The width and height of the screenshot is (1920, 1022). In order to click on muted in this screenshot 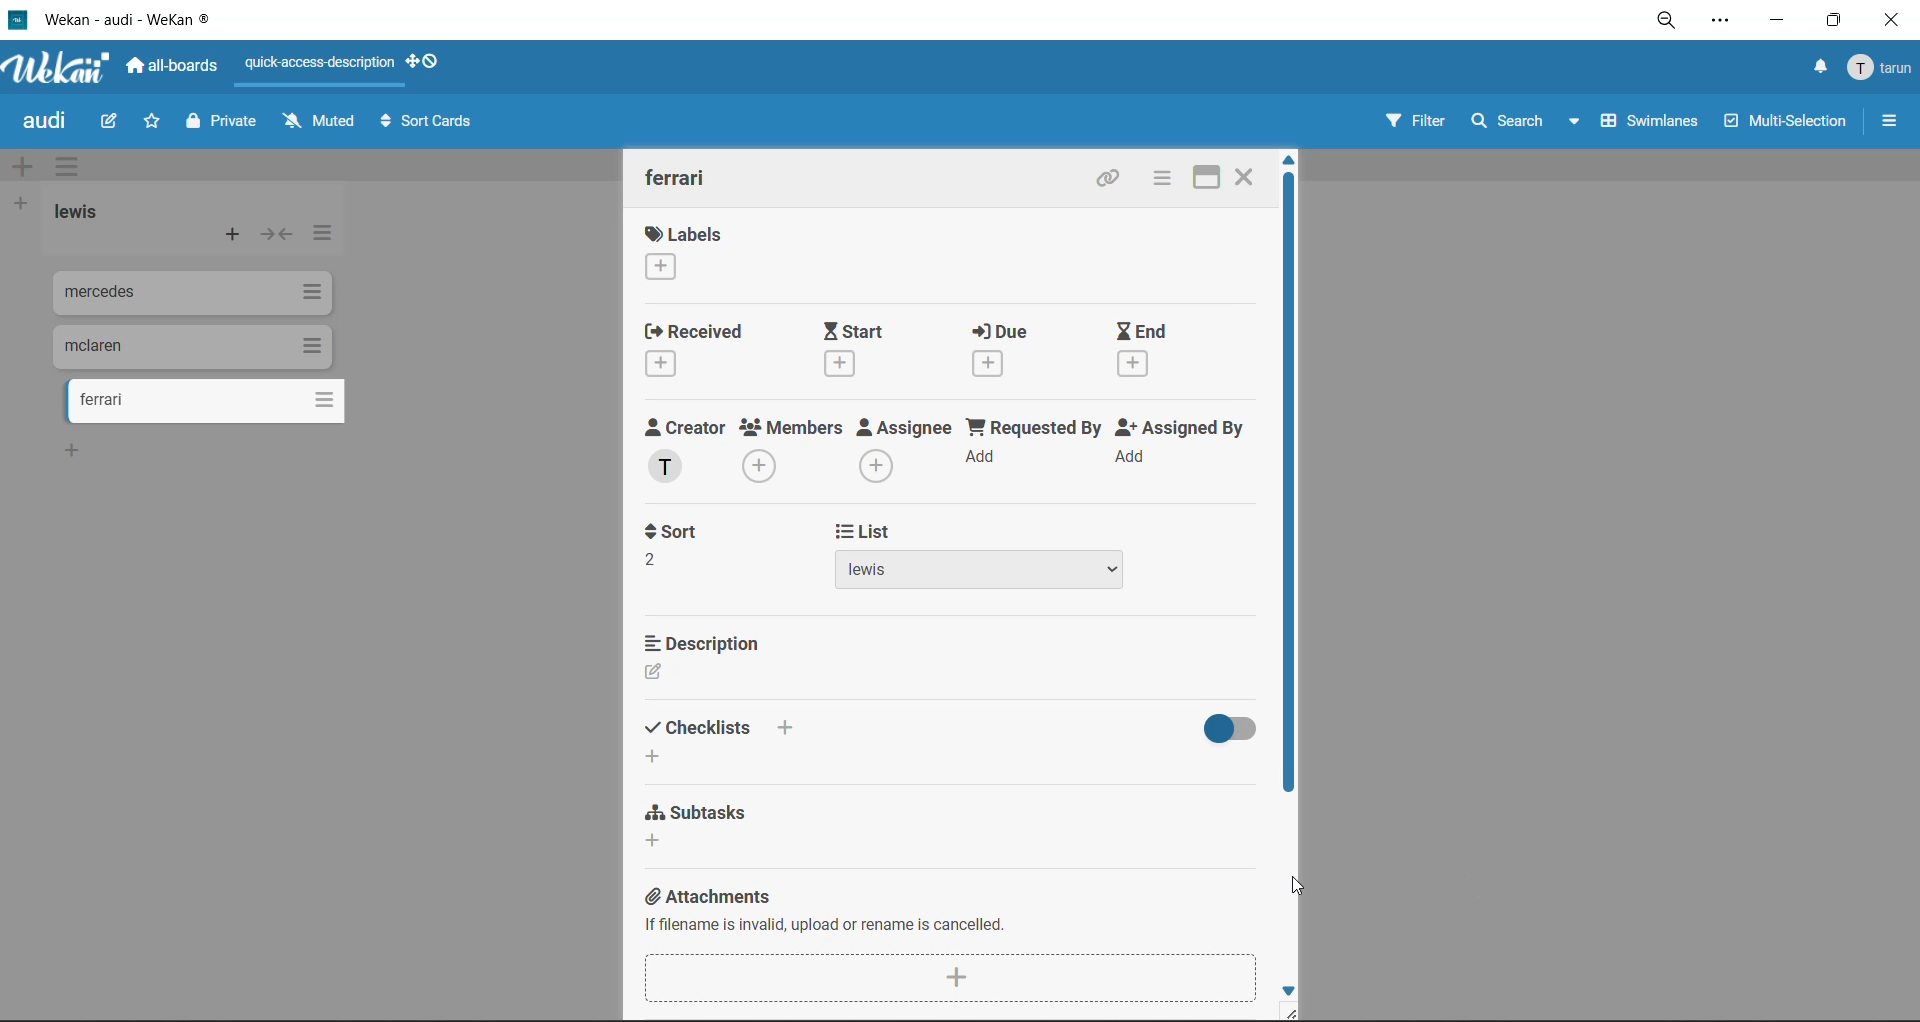, I will do `click(315, 123)`.